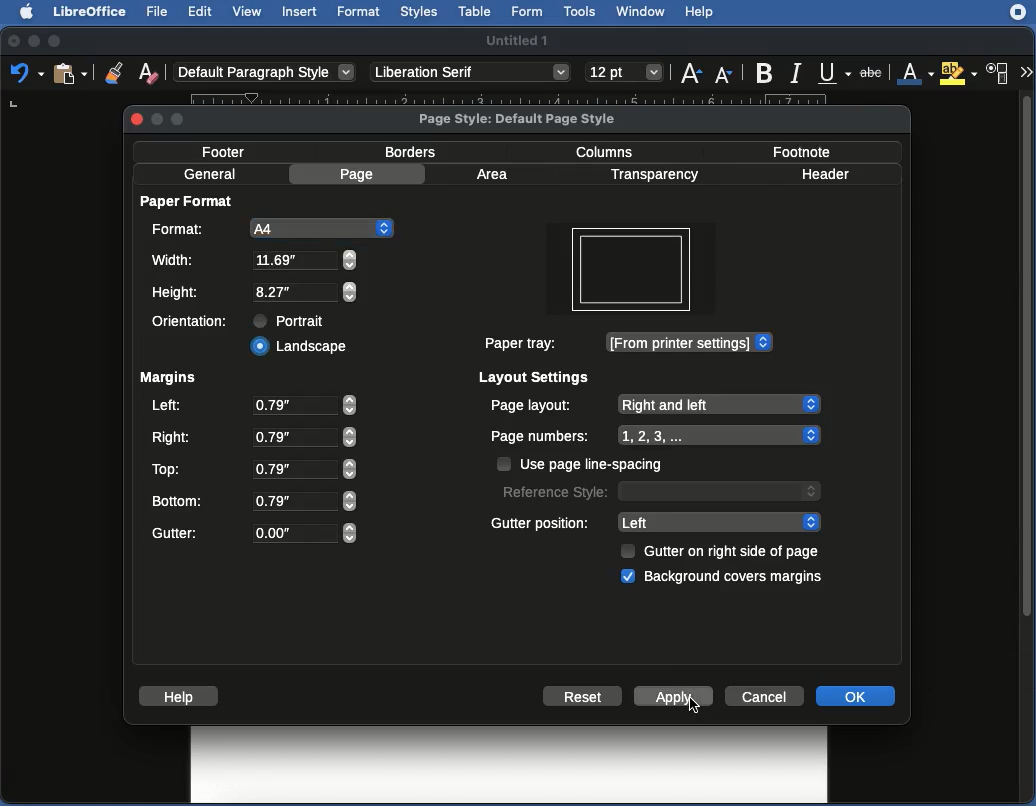 The width and height of the screenshot is (1036, 806). What do you see at coordinates (294, 321) in the screenshot?
I see `Portrait` at bounding box center [294, 321].